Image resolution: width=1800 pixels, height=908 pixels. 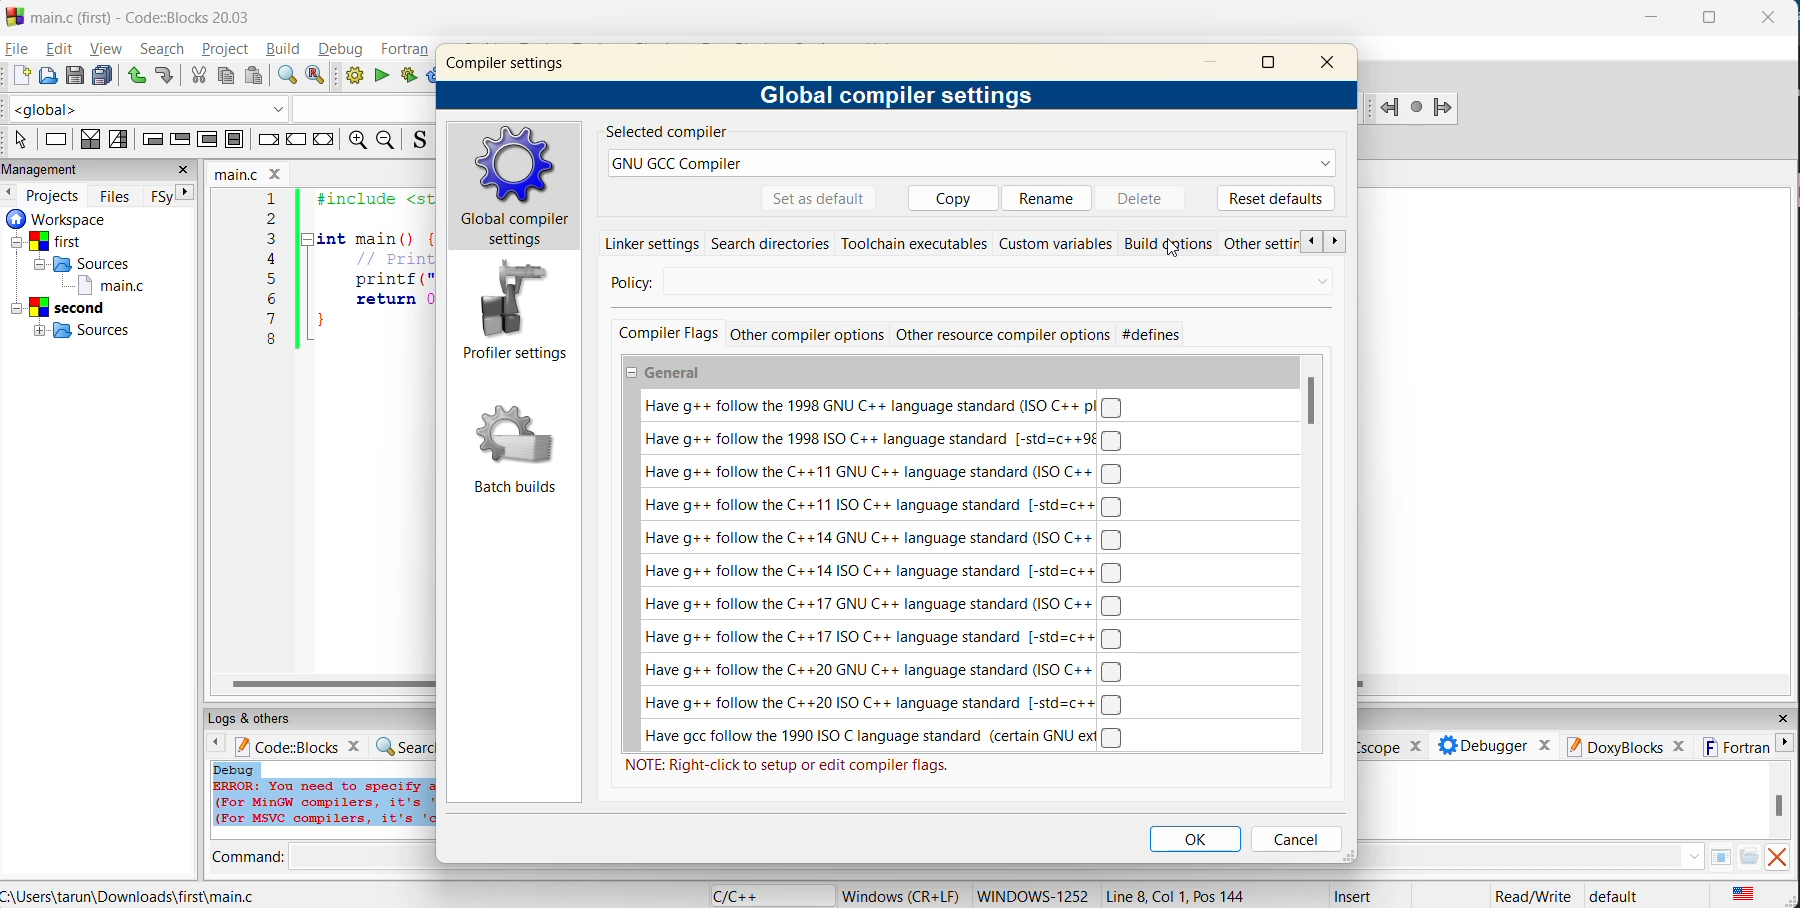 I want to click on filename, so click(x=247, y=172).